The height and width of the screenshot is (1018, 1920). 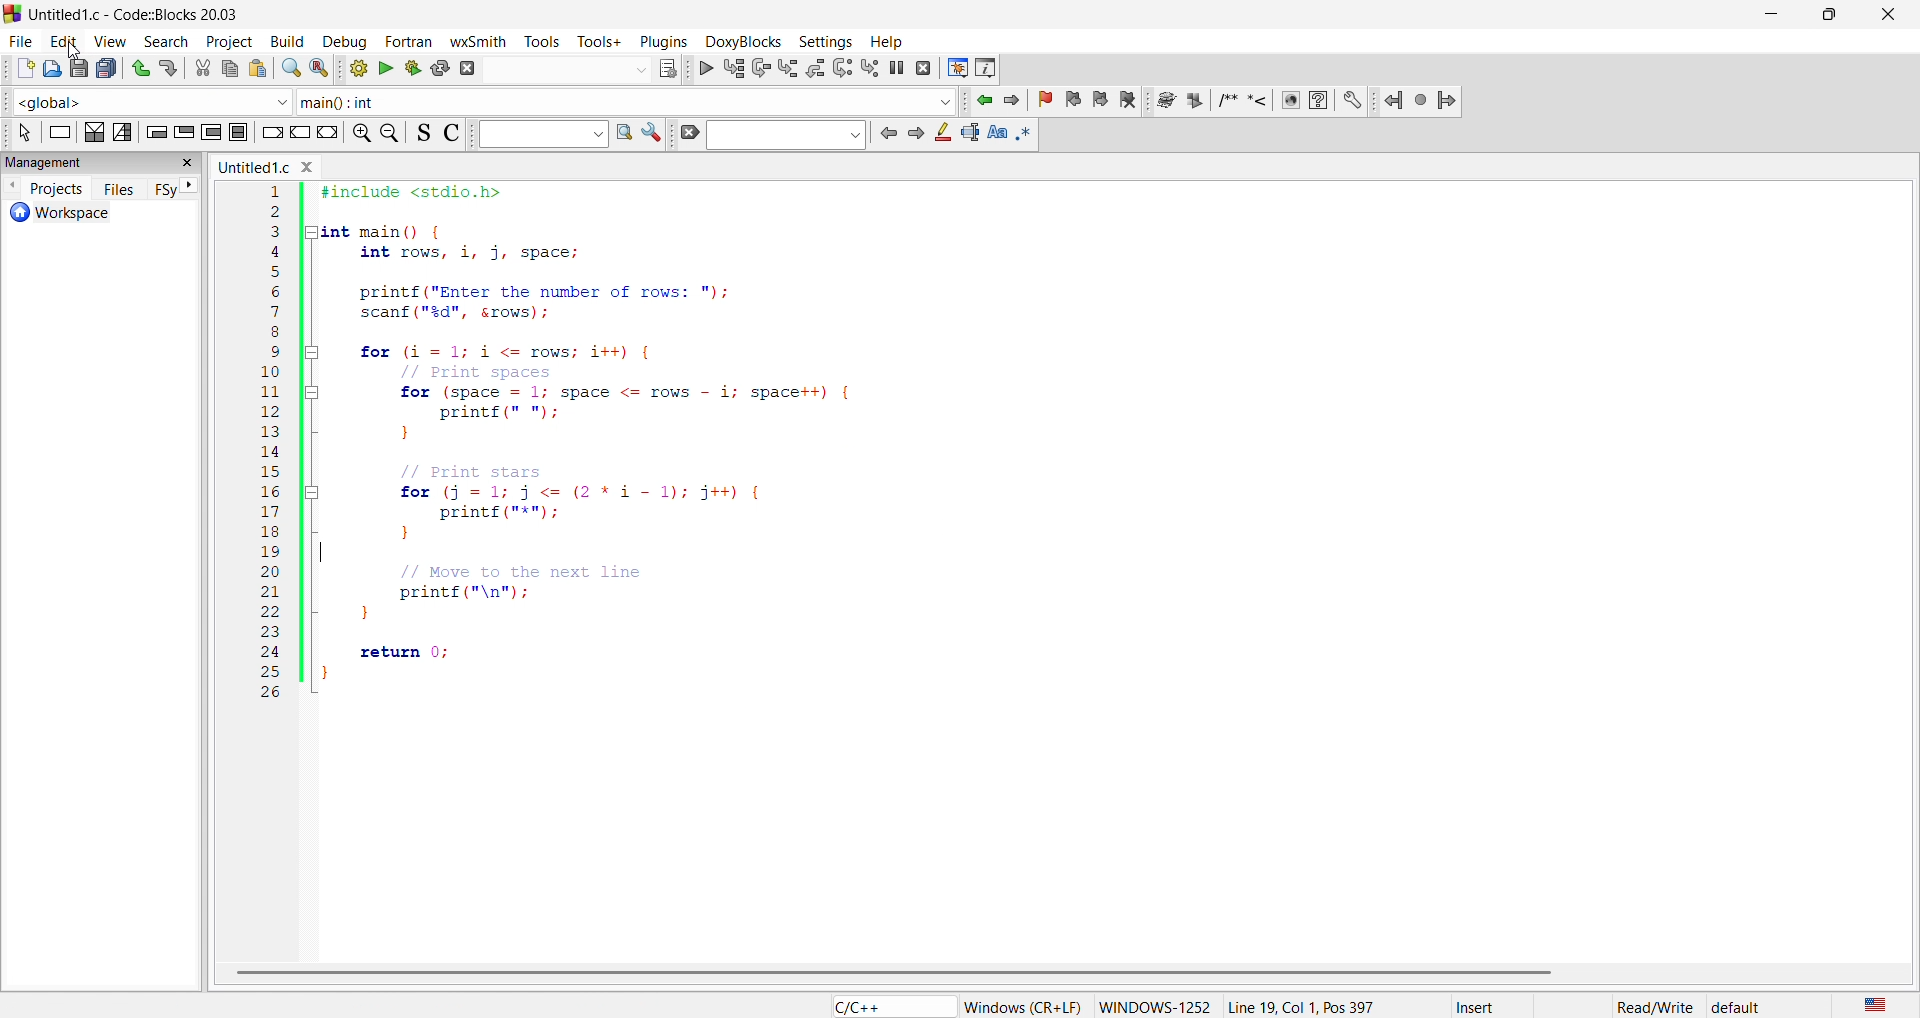 I want to click on toggle bookmark, so click(x=1049, y=100).